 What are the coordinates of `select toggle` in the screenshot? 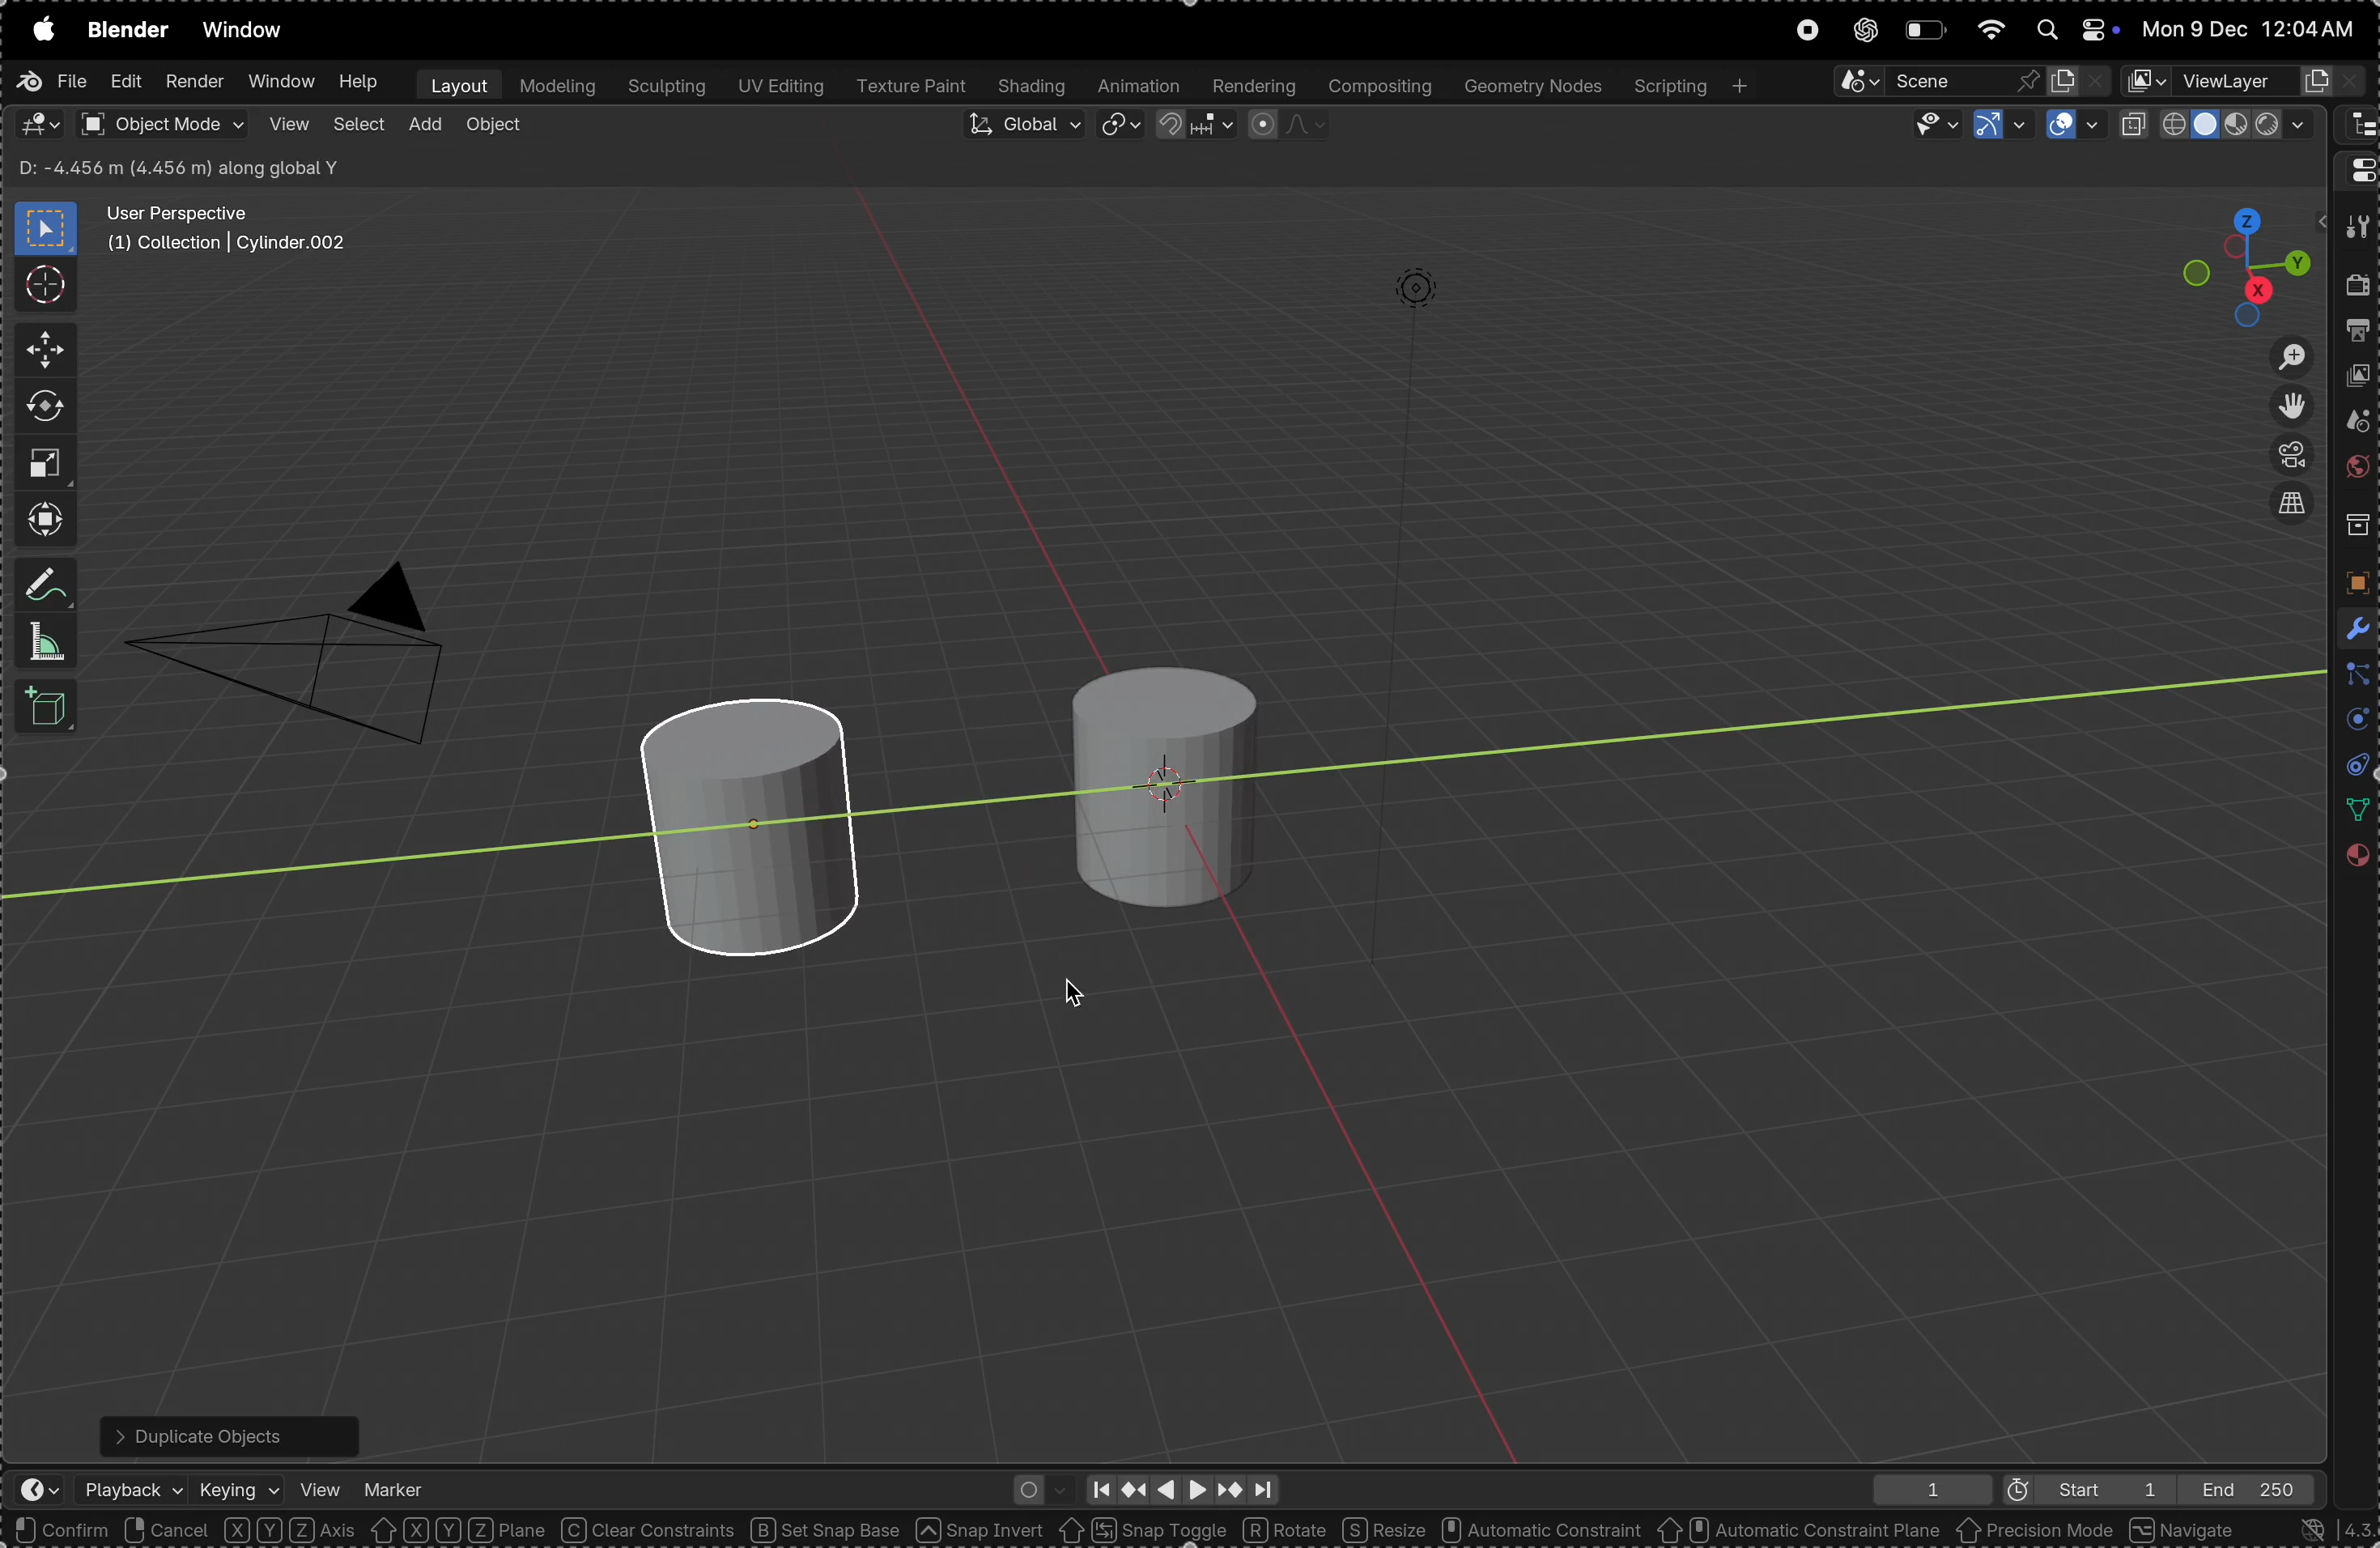 It's located at (91, 1530).